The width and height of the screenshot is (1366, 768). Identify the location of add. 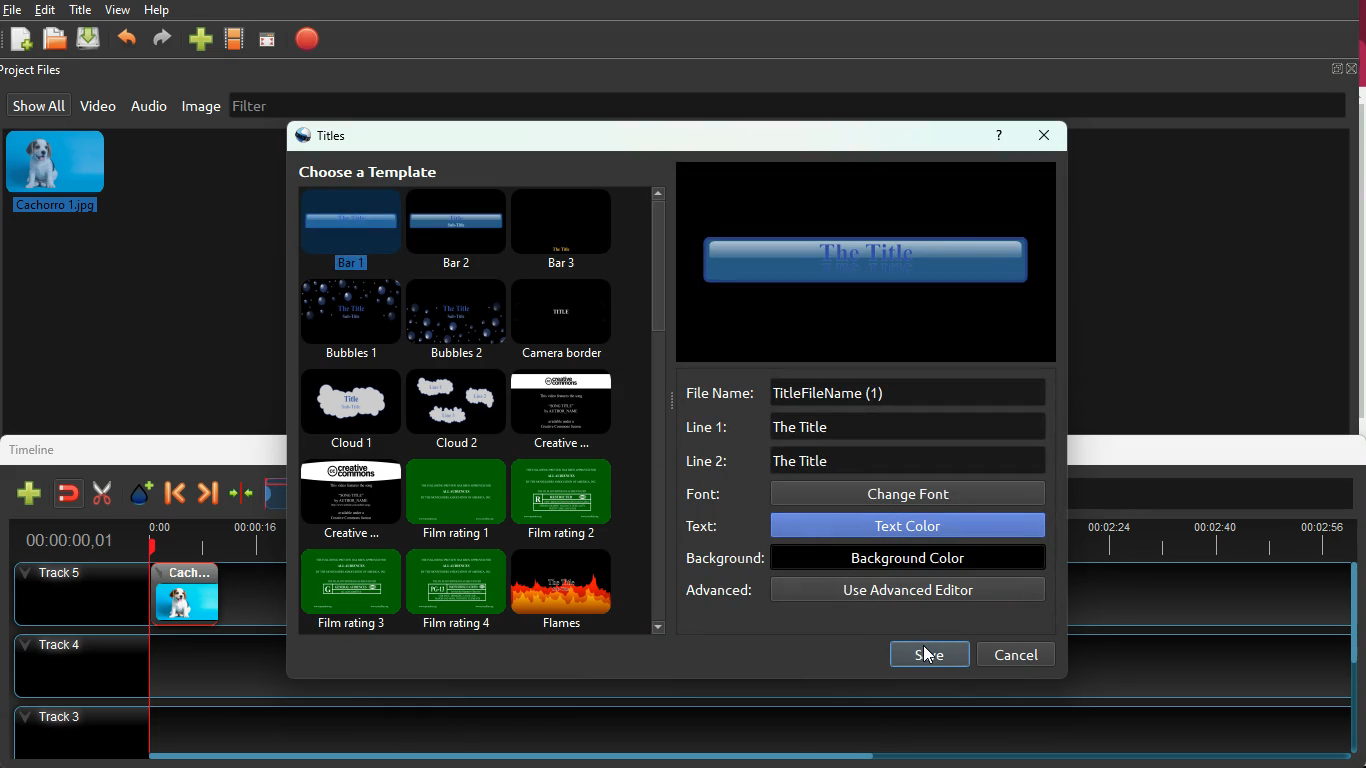
(200, 41).